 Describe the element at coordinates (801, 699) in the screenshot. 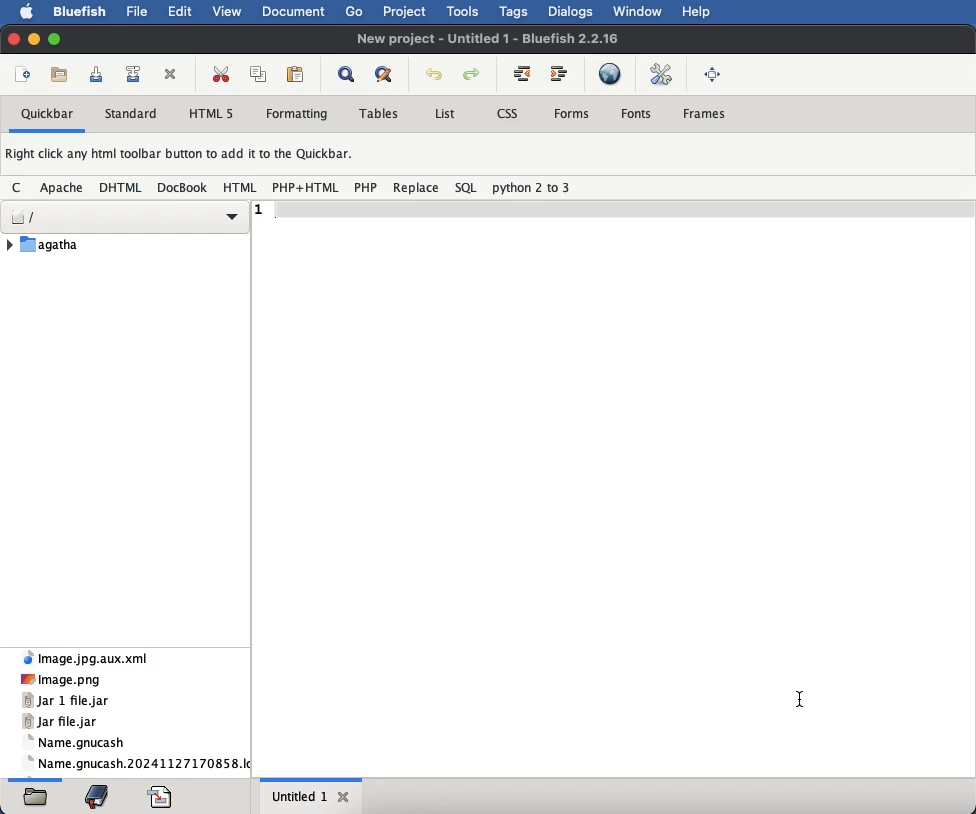

I see `cursor` at that location.